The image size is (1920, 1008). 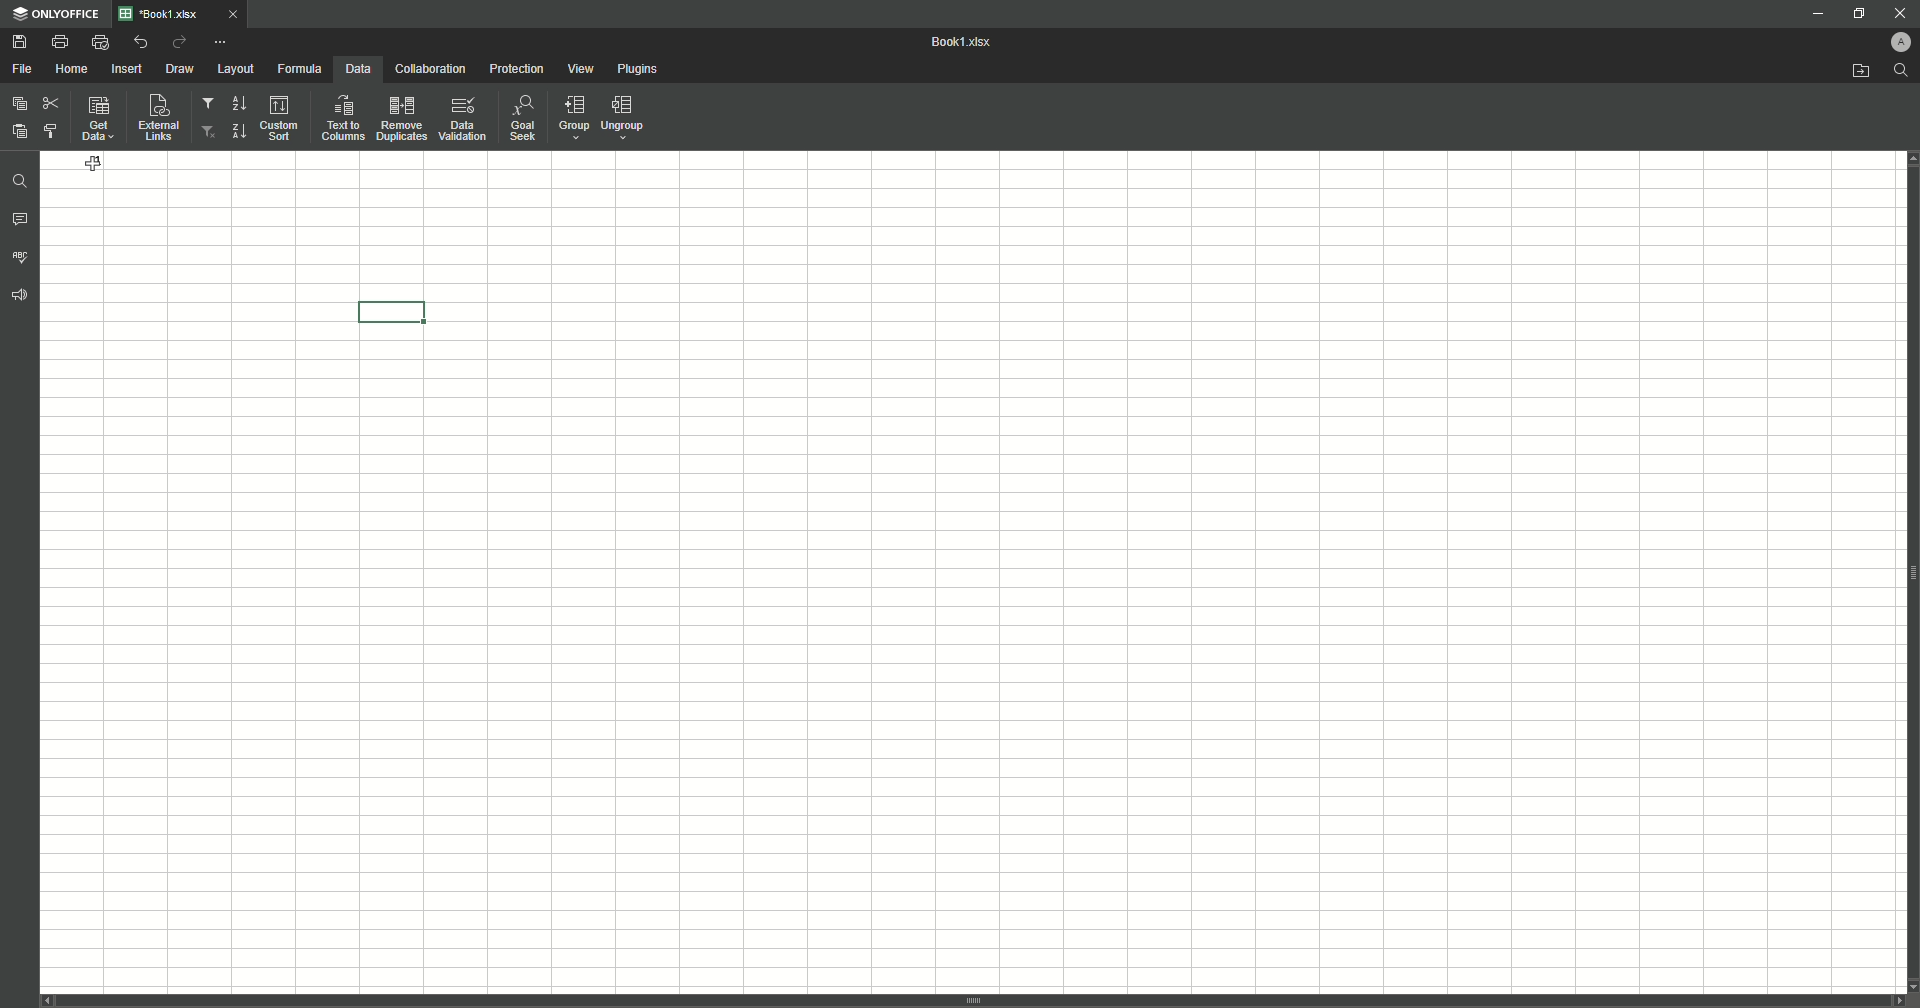 What do you see at coordinates (127, 69) in the screenshot?
I see `Insert` at bounding box center [127, 69].